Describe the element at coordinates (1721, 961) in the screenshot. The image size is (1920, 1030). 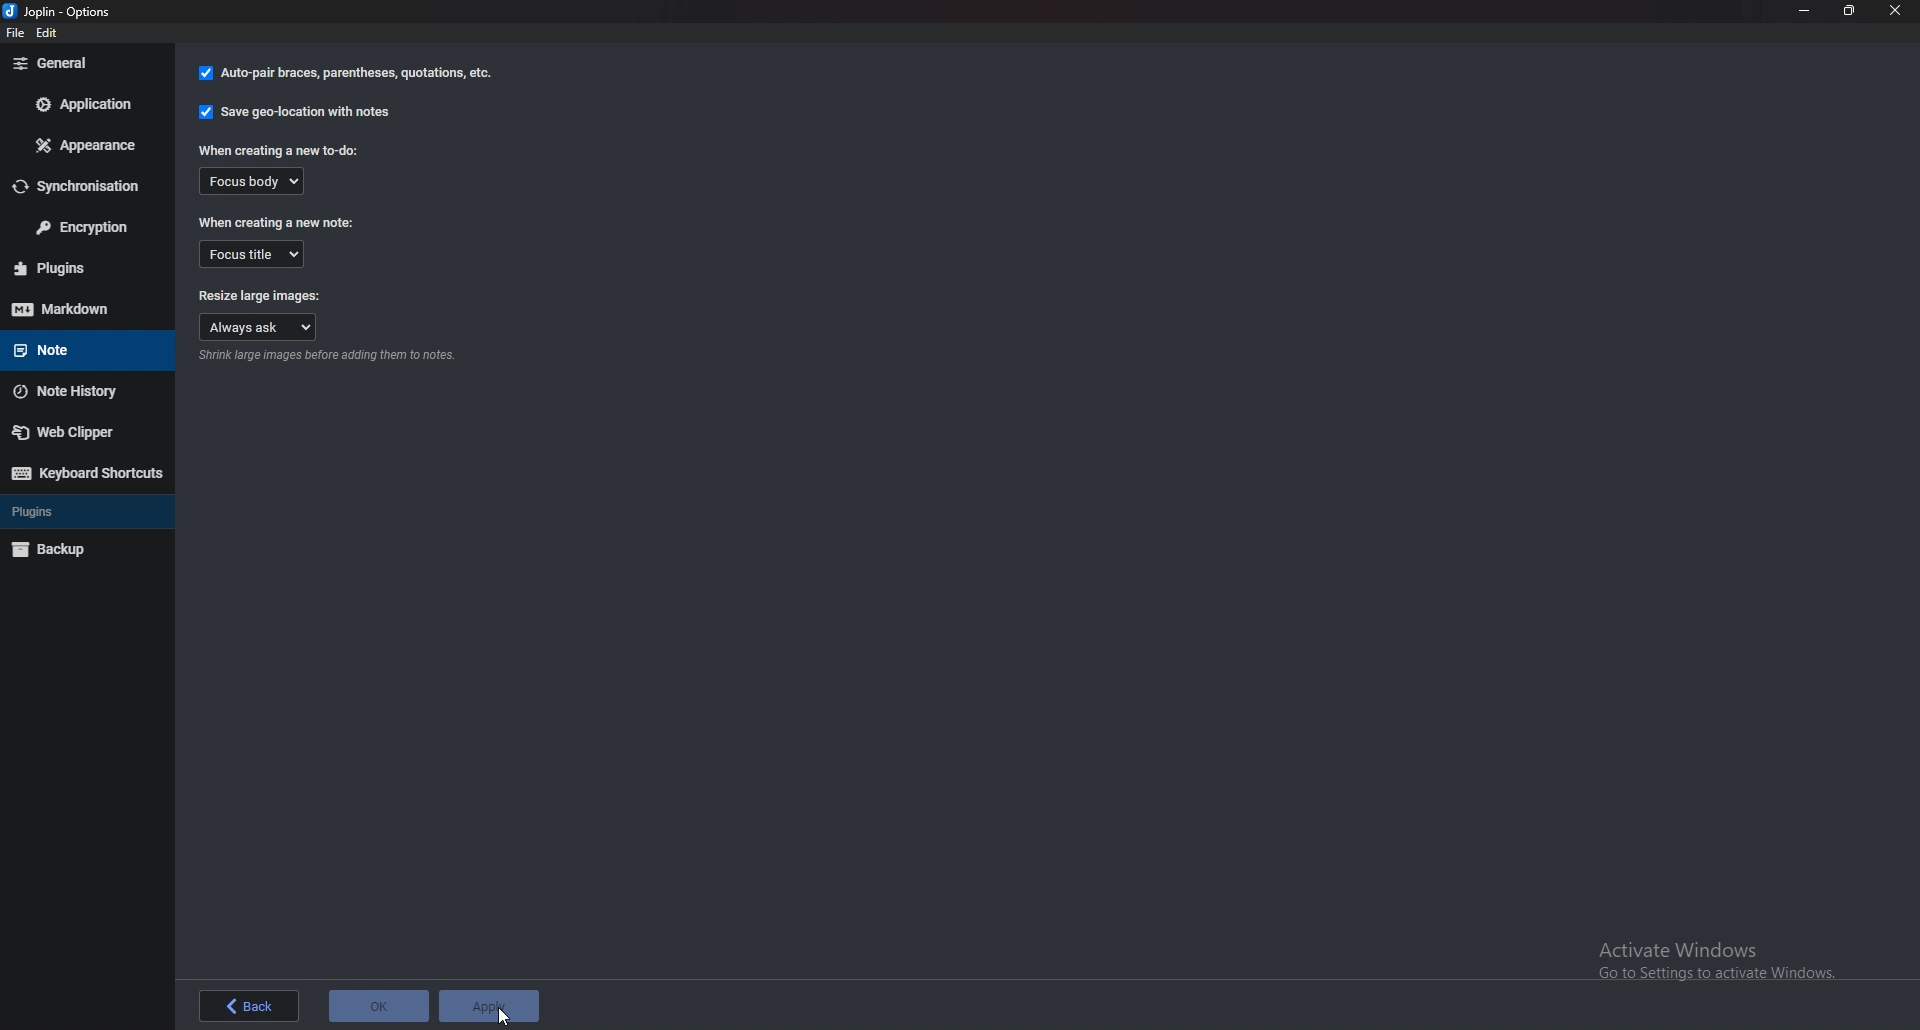
I see `Activate windows pop up` at that location.